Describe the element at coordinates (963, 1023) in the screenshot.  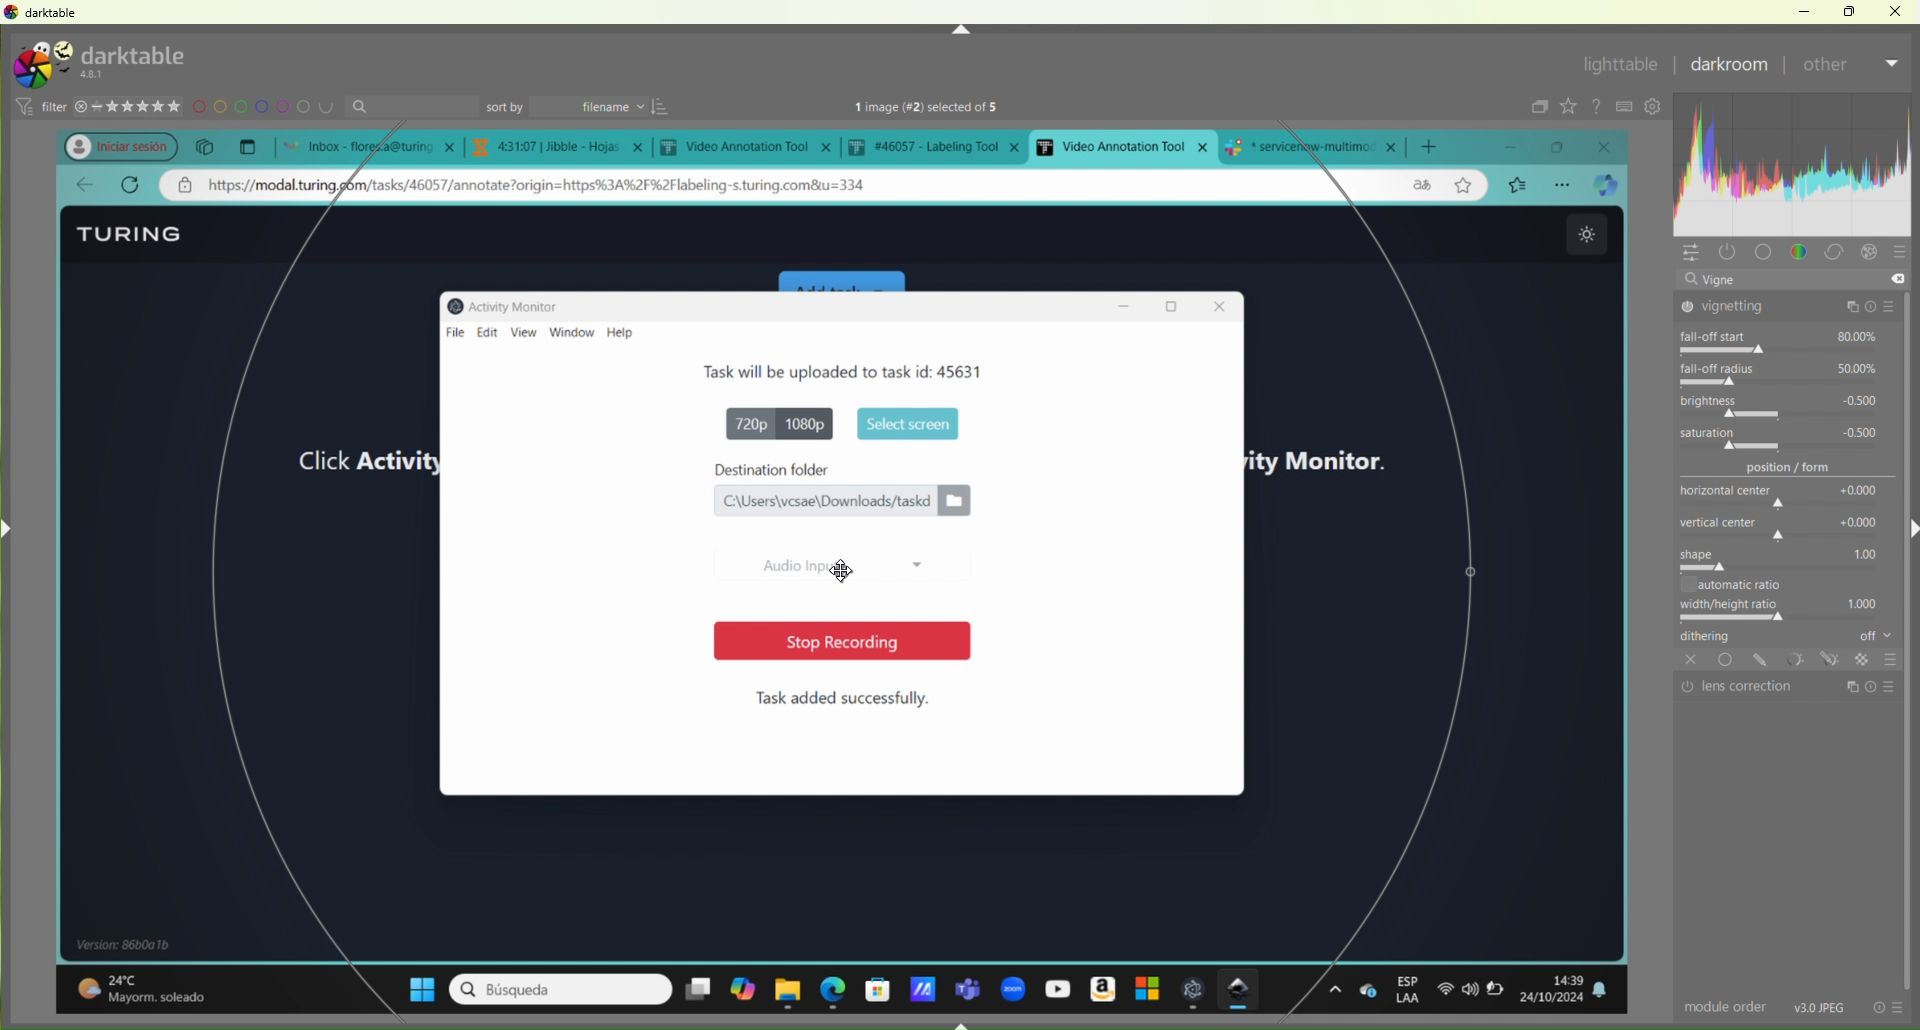
I see `Down` at that location.